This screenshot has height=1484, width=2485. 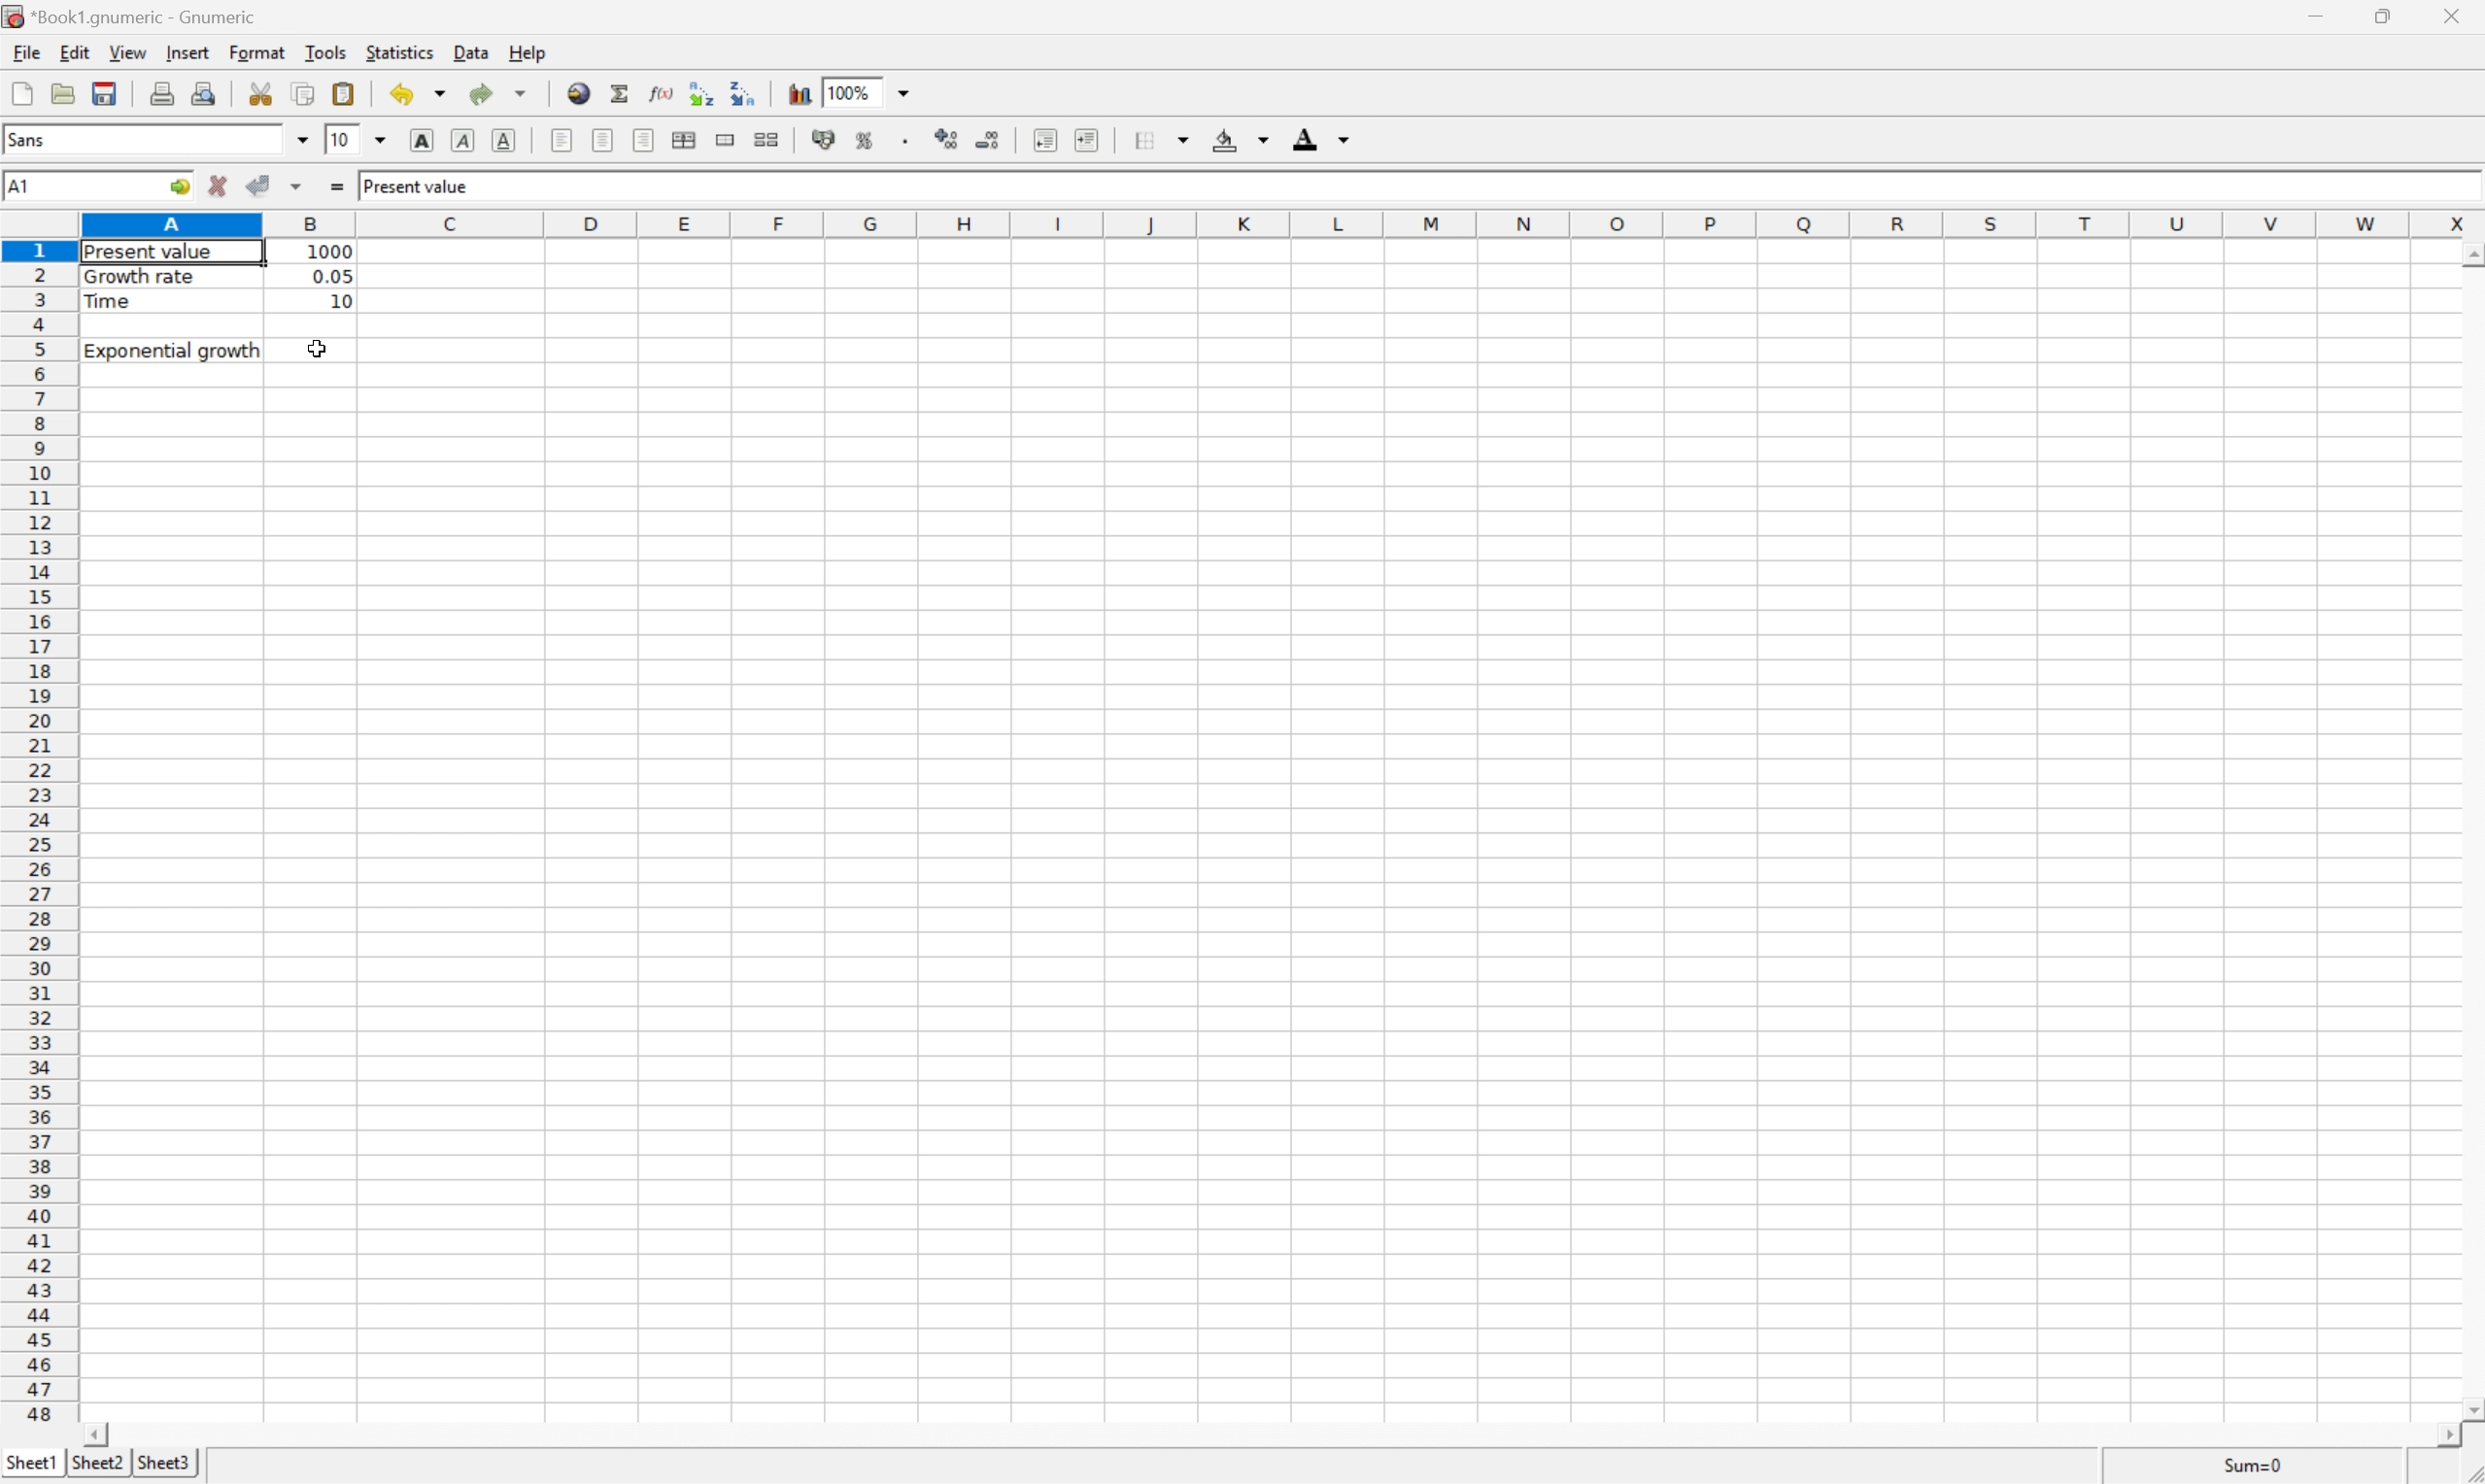 I want to click on Edit a function in the current cell, so click(x=662, y=92).